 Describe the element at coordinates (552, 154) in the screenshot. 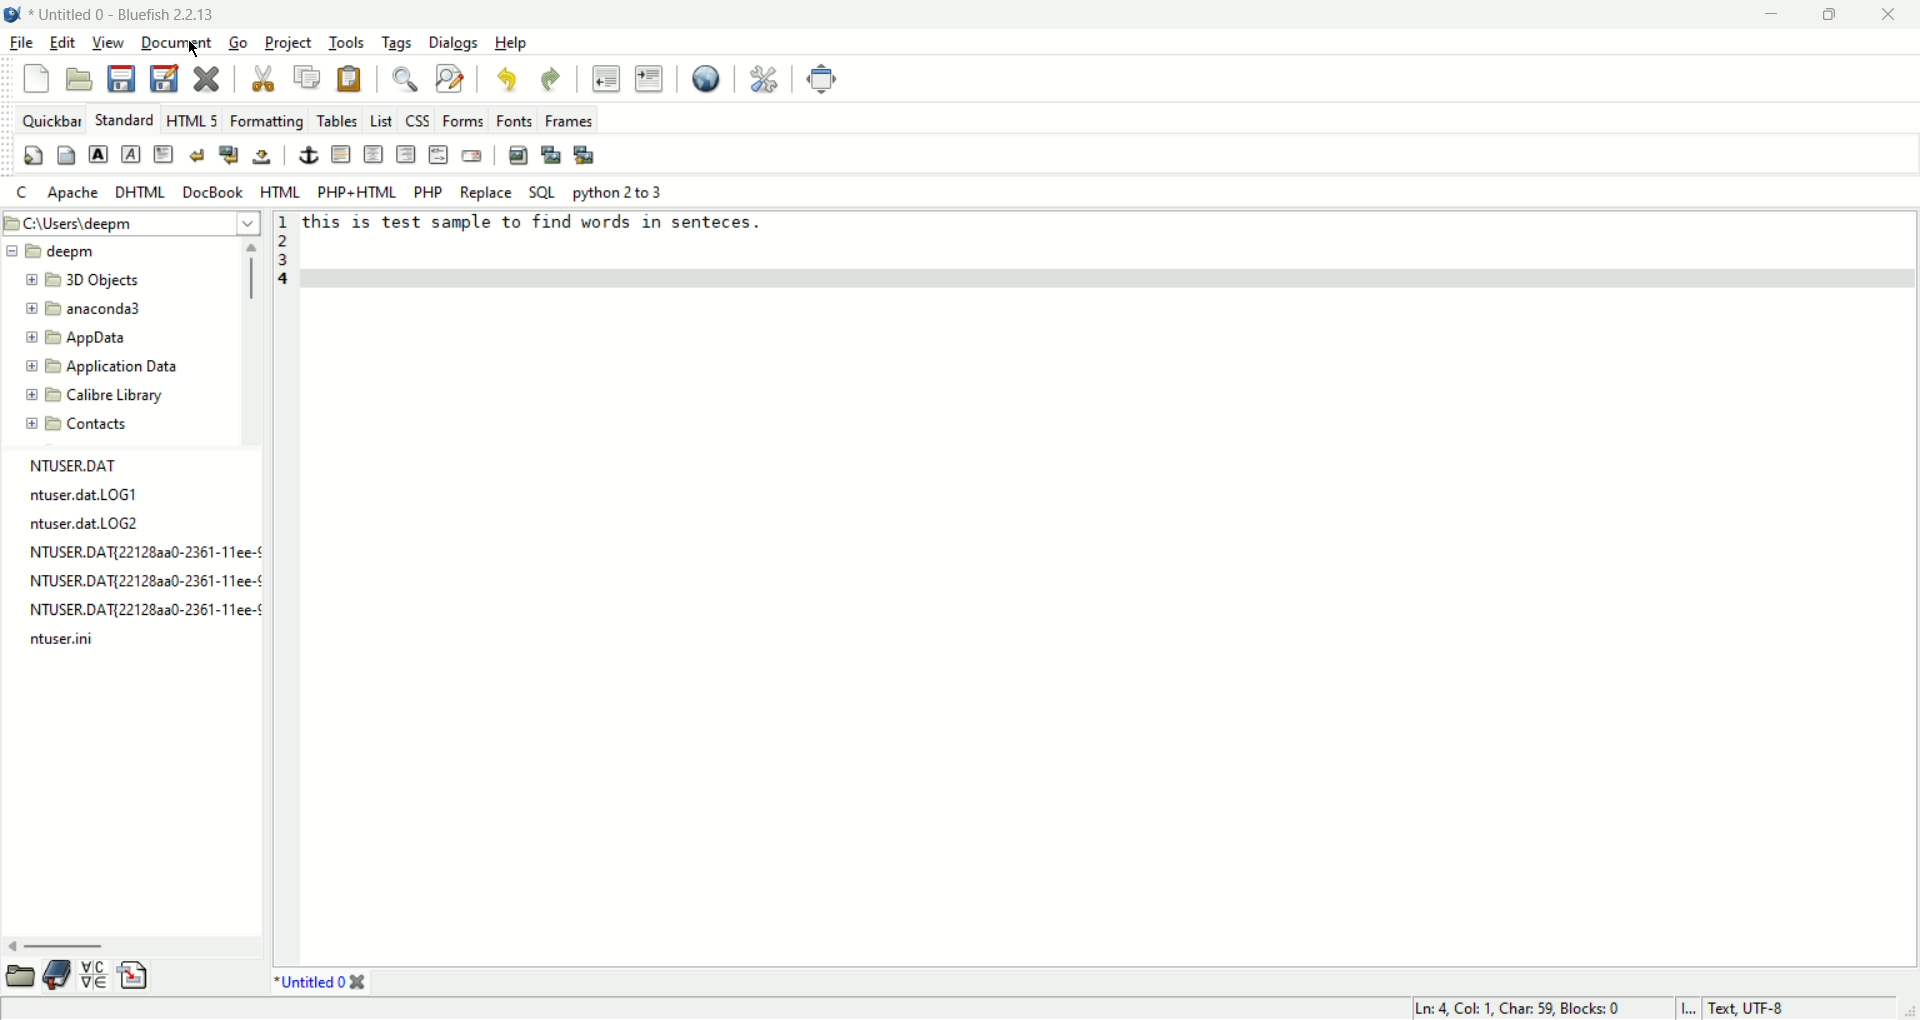

I see `insert thumbnail` at that location.